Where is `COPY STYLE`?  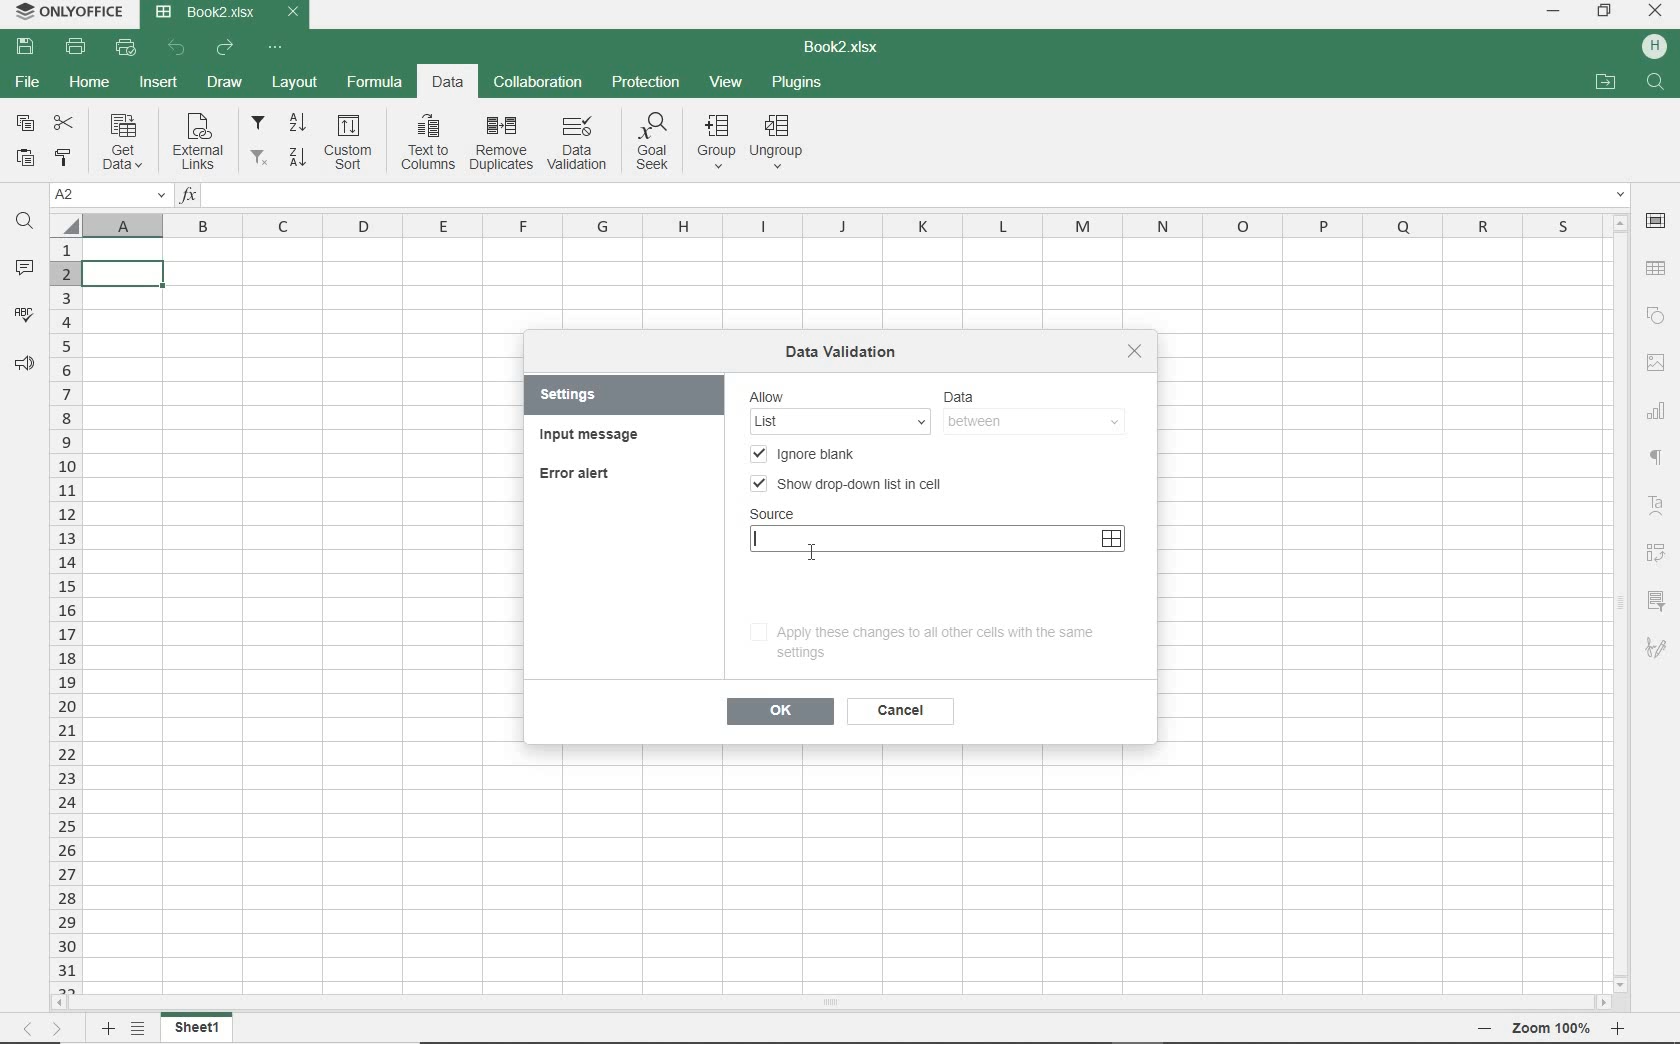
COPY STYLE is located at coordinates (65, 159).